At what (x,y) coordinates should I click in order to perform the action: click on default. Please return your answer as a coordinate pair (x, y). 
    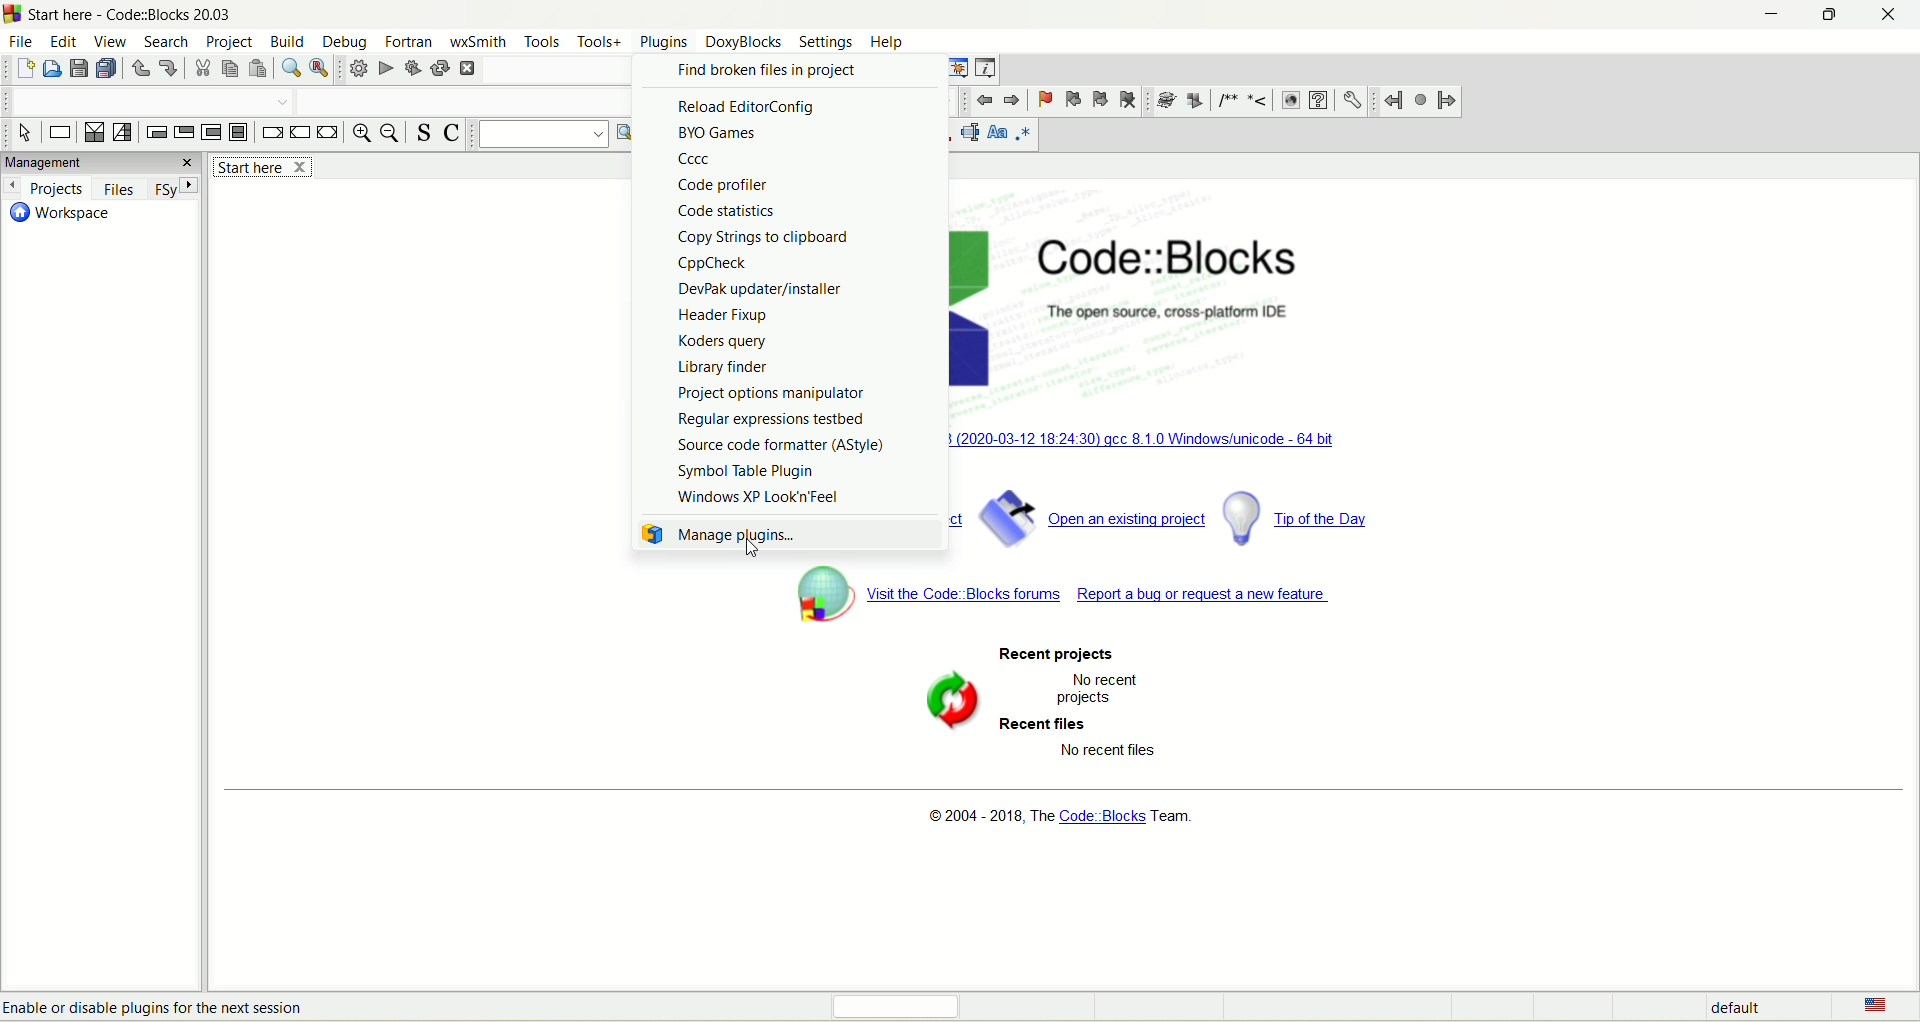
    Looking at the image, I should click on (1735, 1007).